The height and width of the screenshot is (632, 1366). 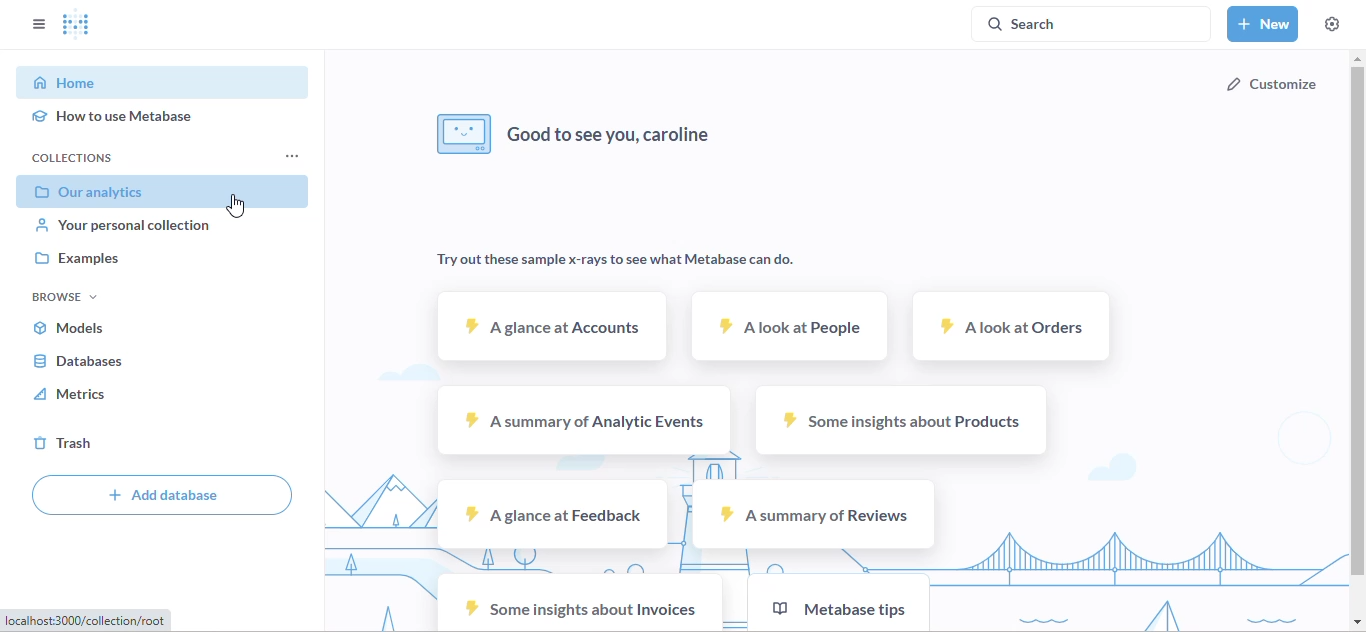 What do you see at coordinates (616, 260) in the screenshot?
I see `try out these sample x-rays to see what metabase can do.` at bounding box center [616, 260].